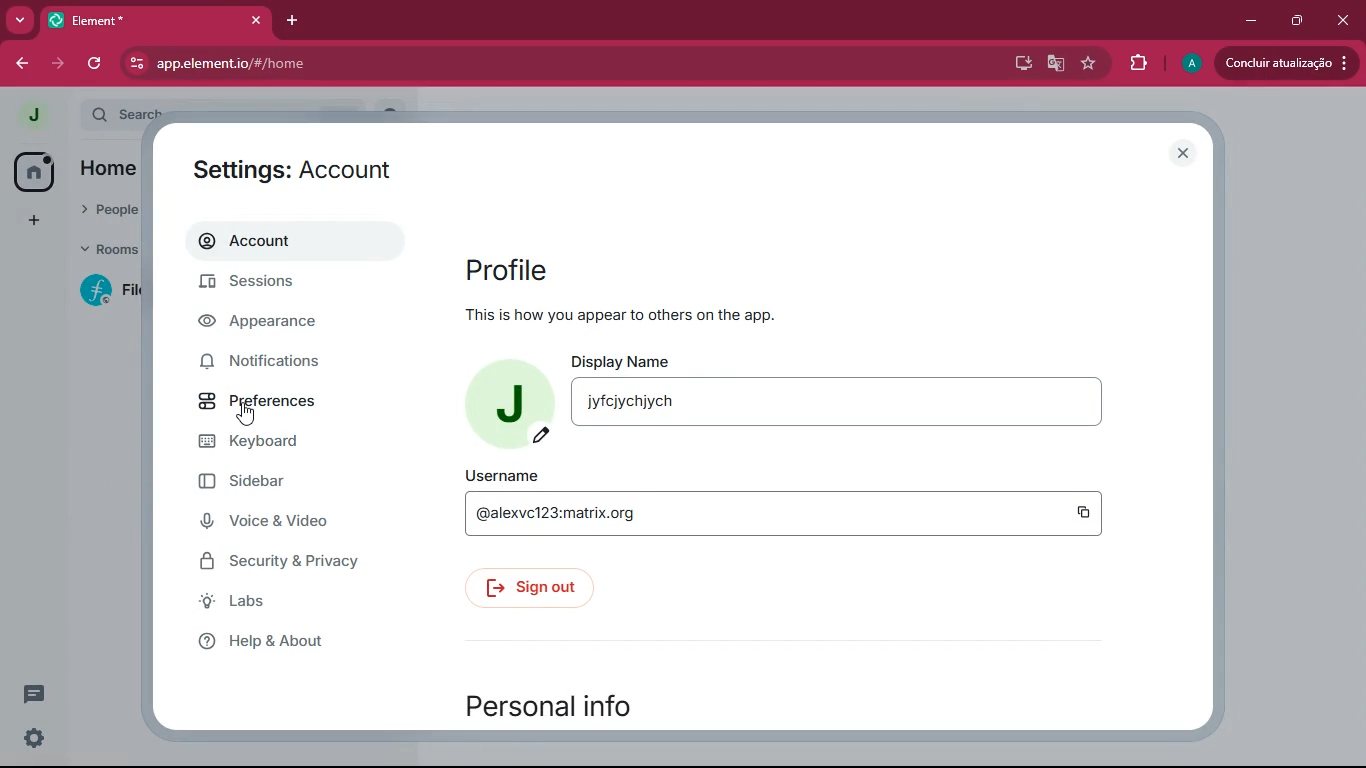 The height and width of the screenshot is (768, 1366). Describe the element at coordinates (1052, 66) in the screenshot. I see `google translate` at that location.